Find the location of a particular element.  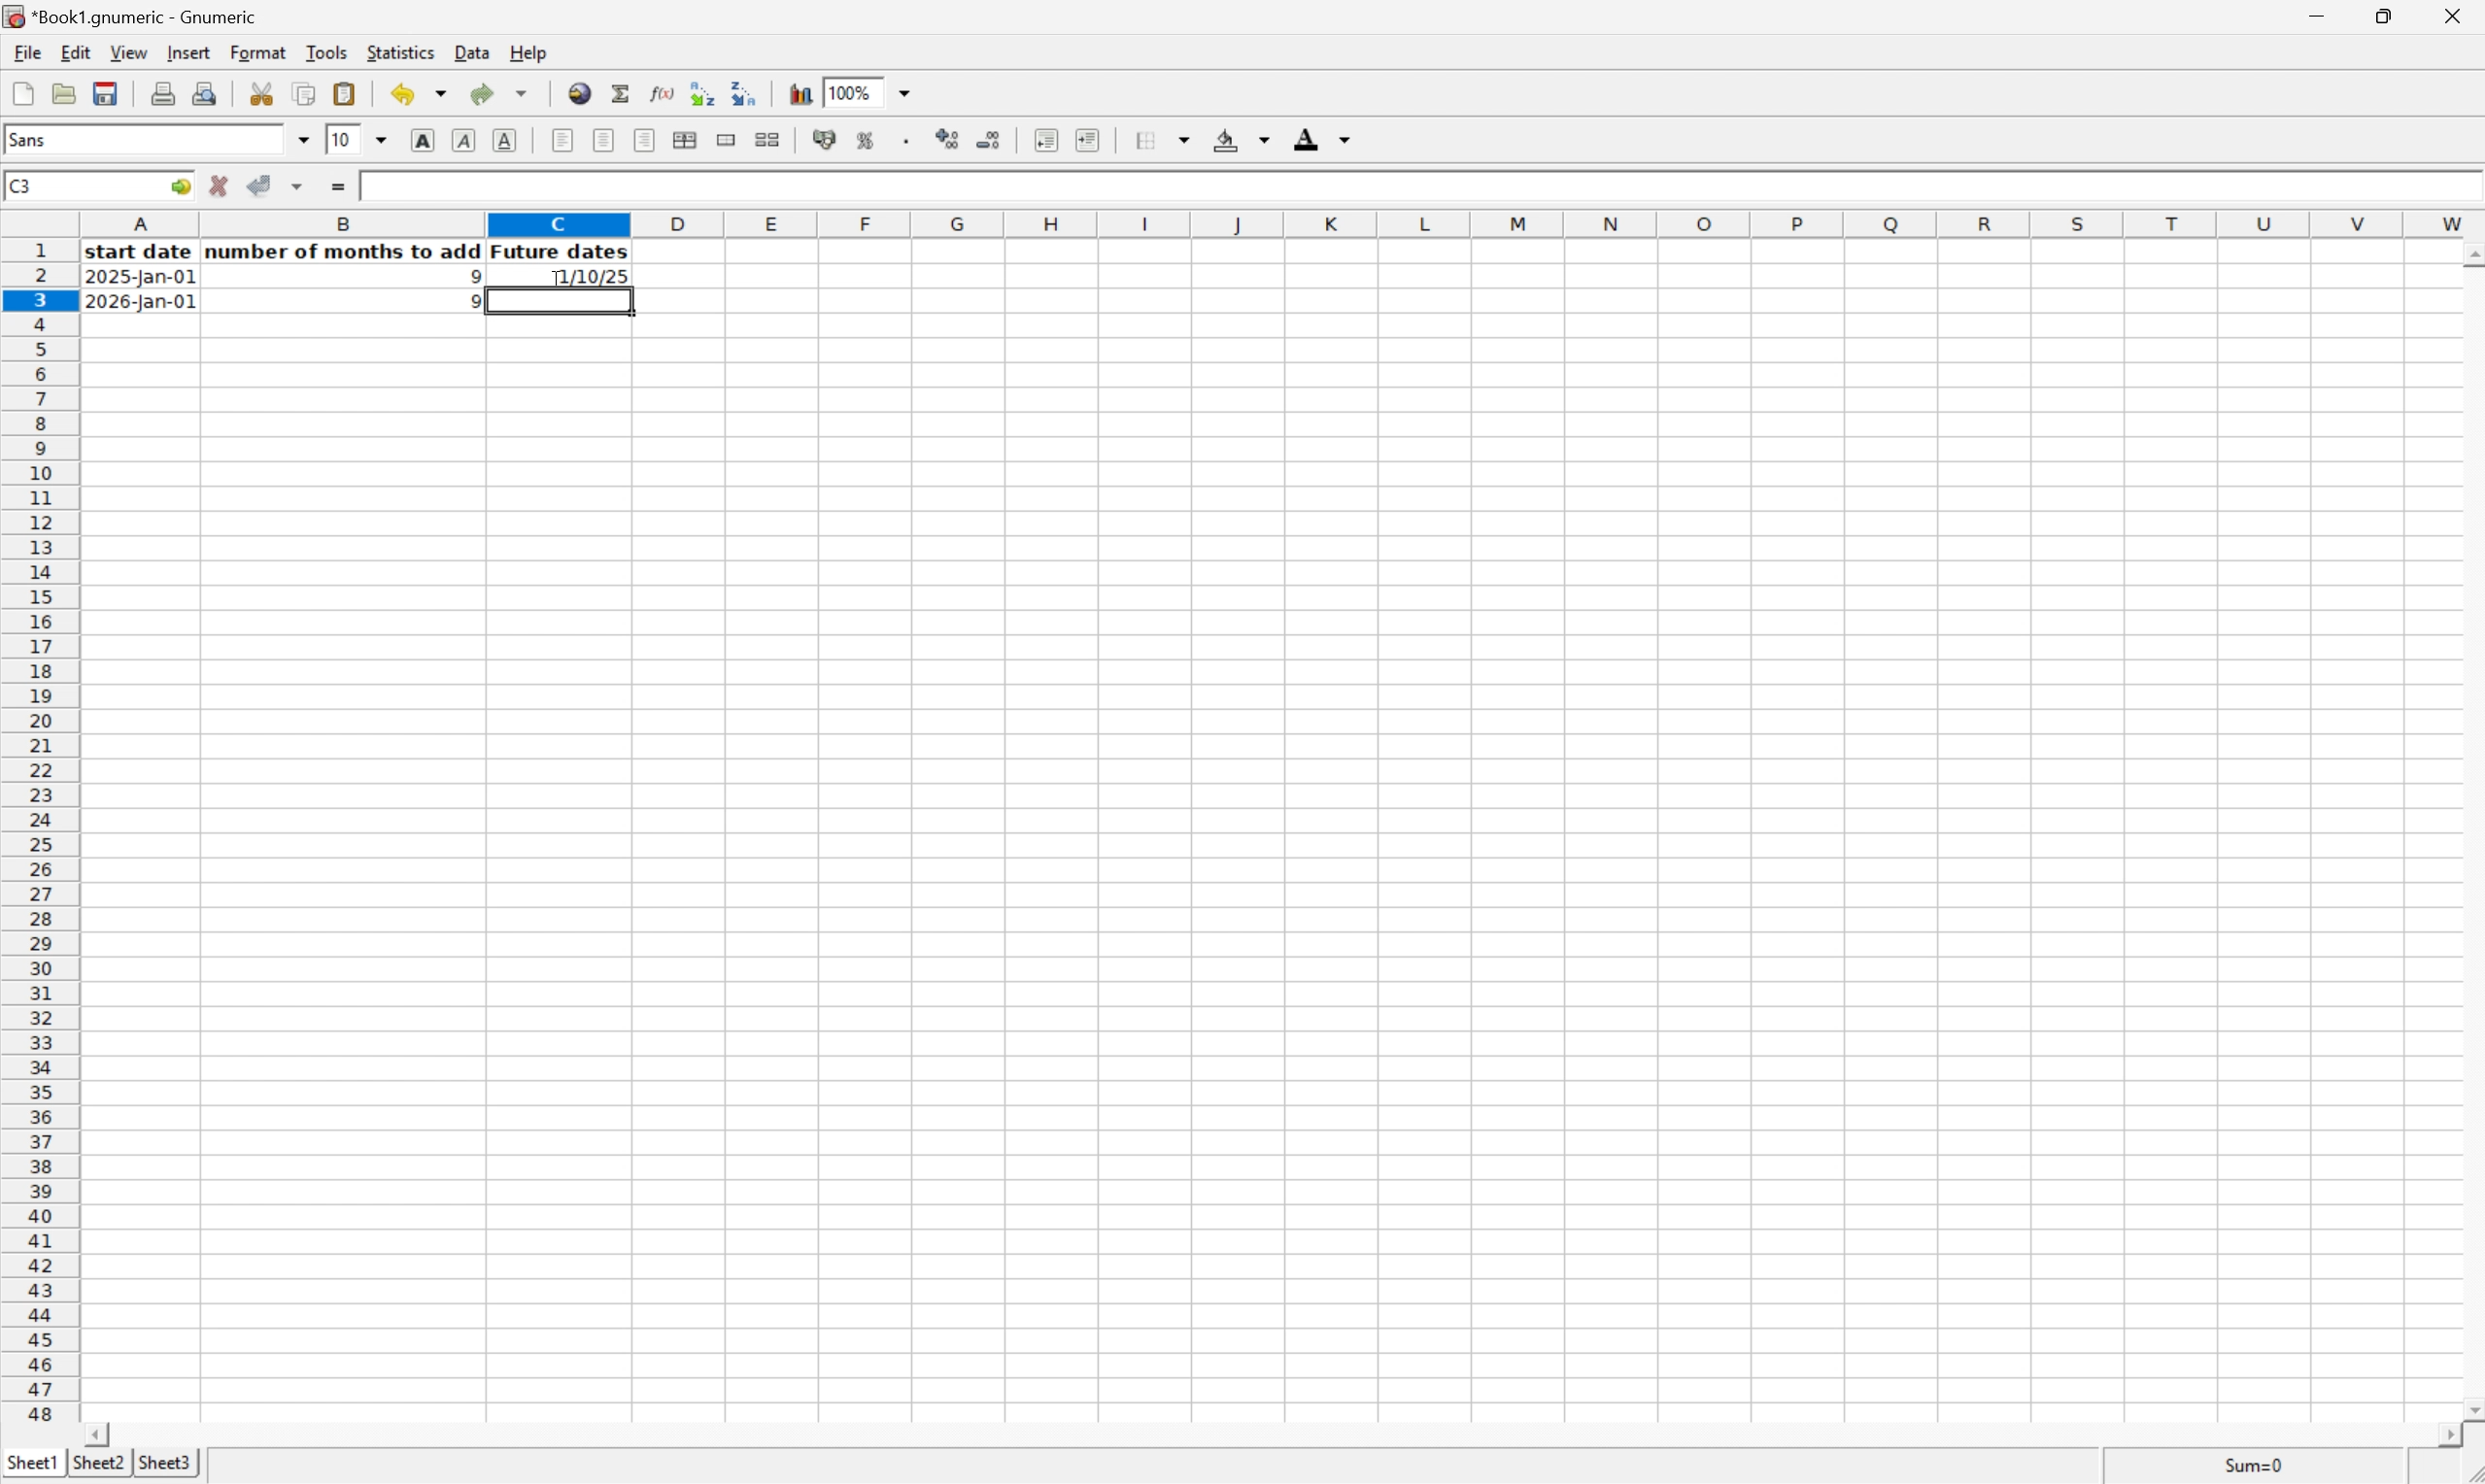

Help is located at coordinates (528, 52).